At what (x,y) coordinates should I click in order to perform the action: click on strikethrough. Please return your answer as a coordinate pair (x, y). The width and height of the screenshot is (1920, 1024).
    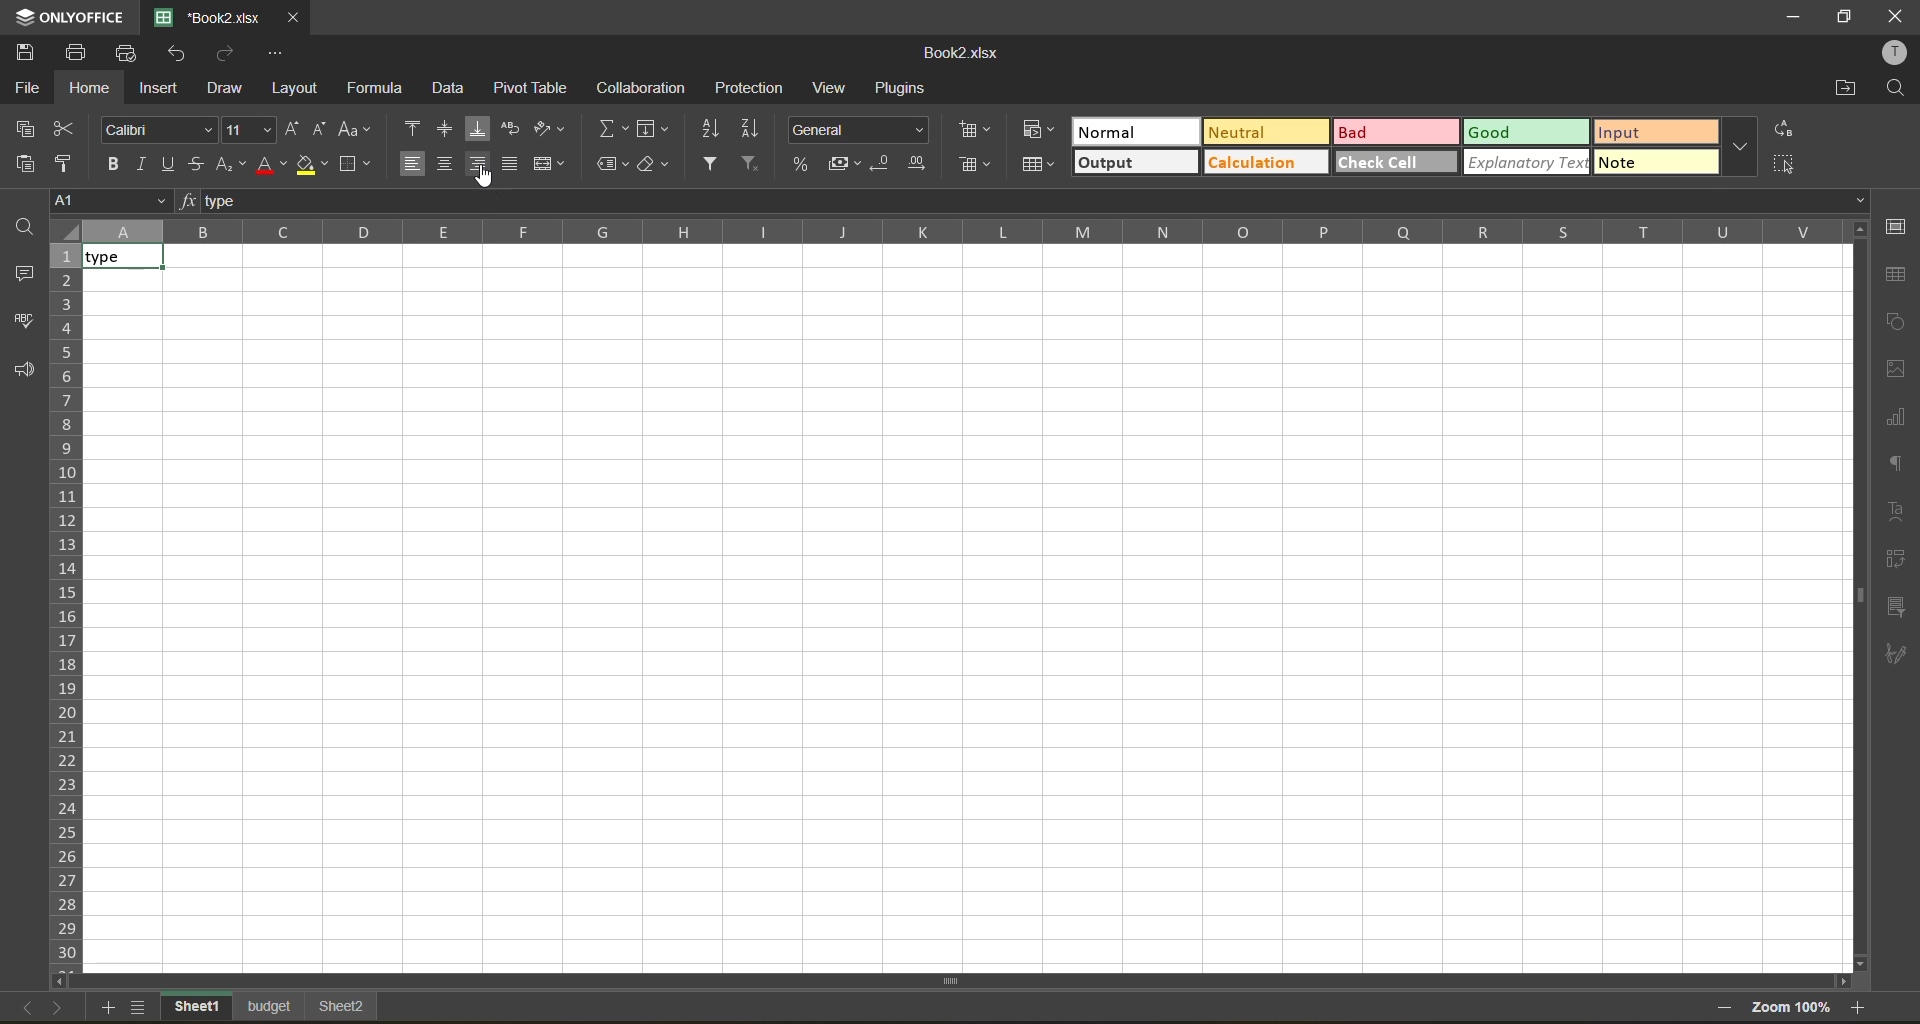
    Looking at the image, I should click on (198, 165).